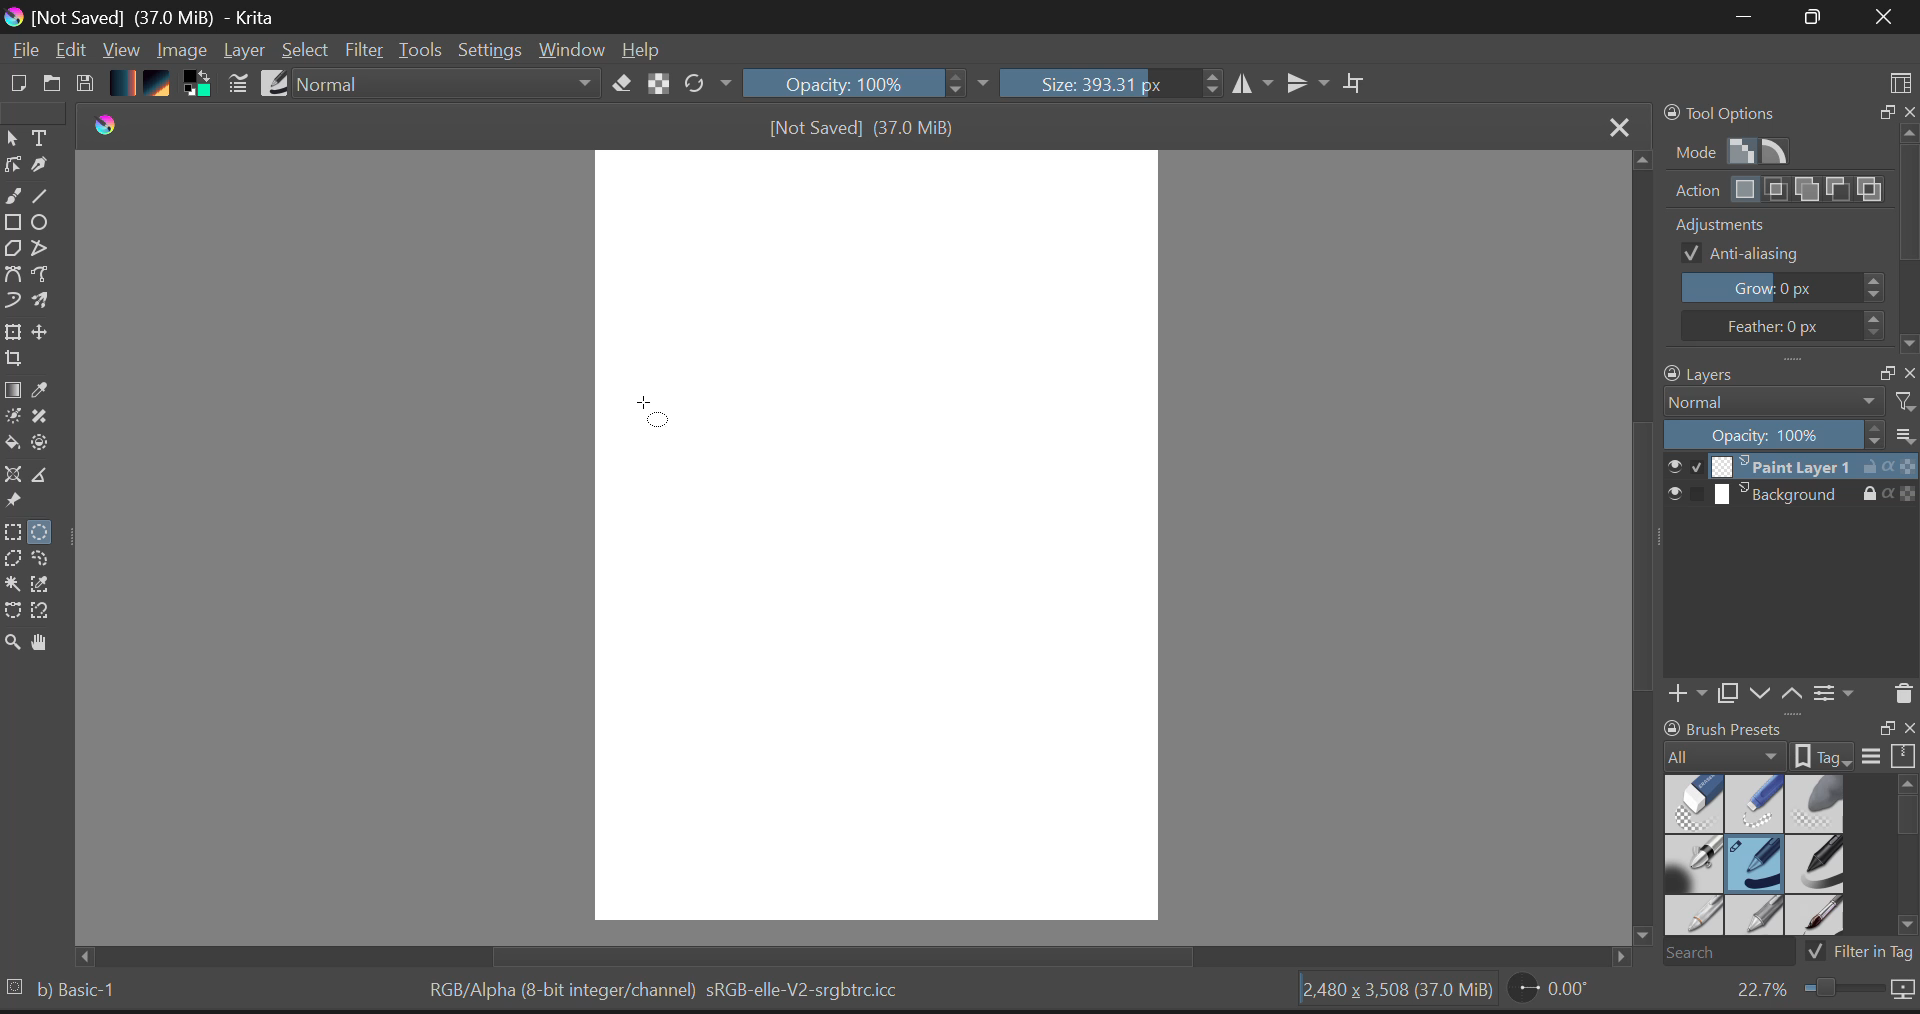 This screenshot has height=1014, width=1920. Describe the element at coordinates (43, 225) in the screenshot. I see `Elipses` at that location.